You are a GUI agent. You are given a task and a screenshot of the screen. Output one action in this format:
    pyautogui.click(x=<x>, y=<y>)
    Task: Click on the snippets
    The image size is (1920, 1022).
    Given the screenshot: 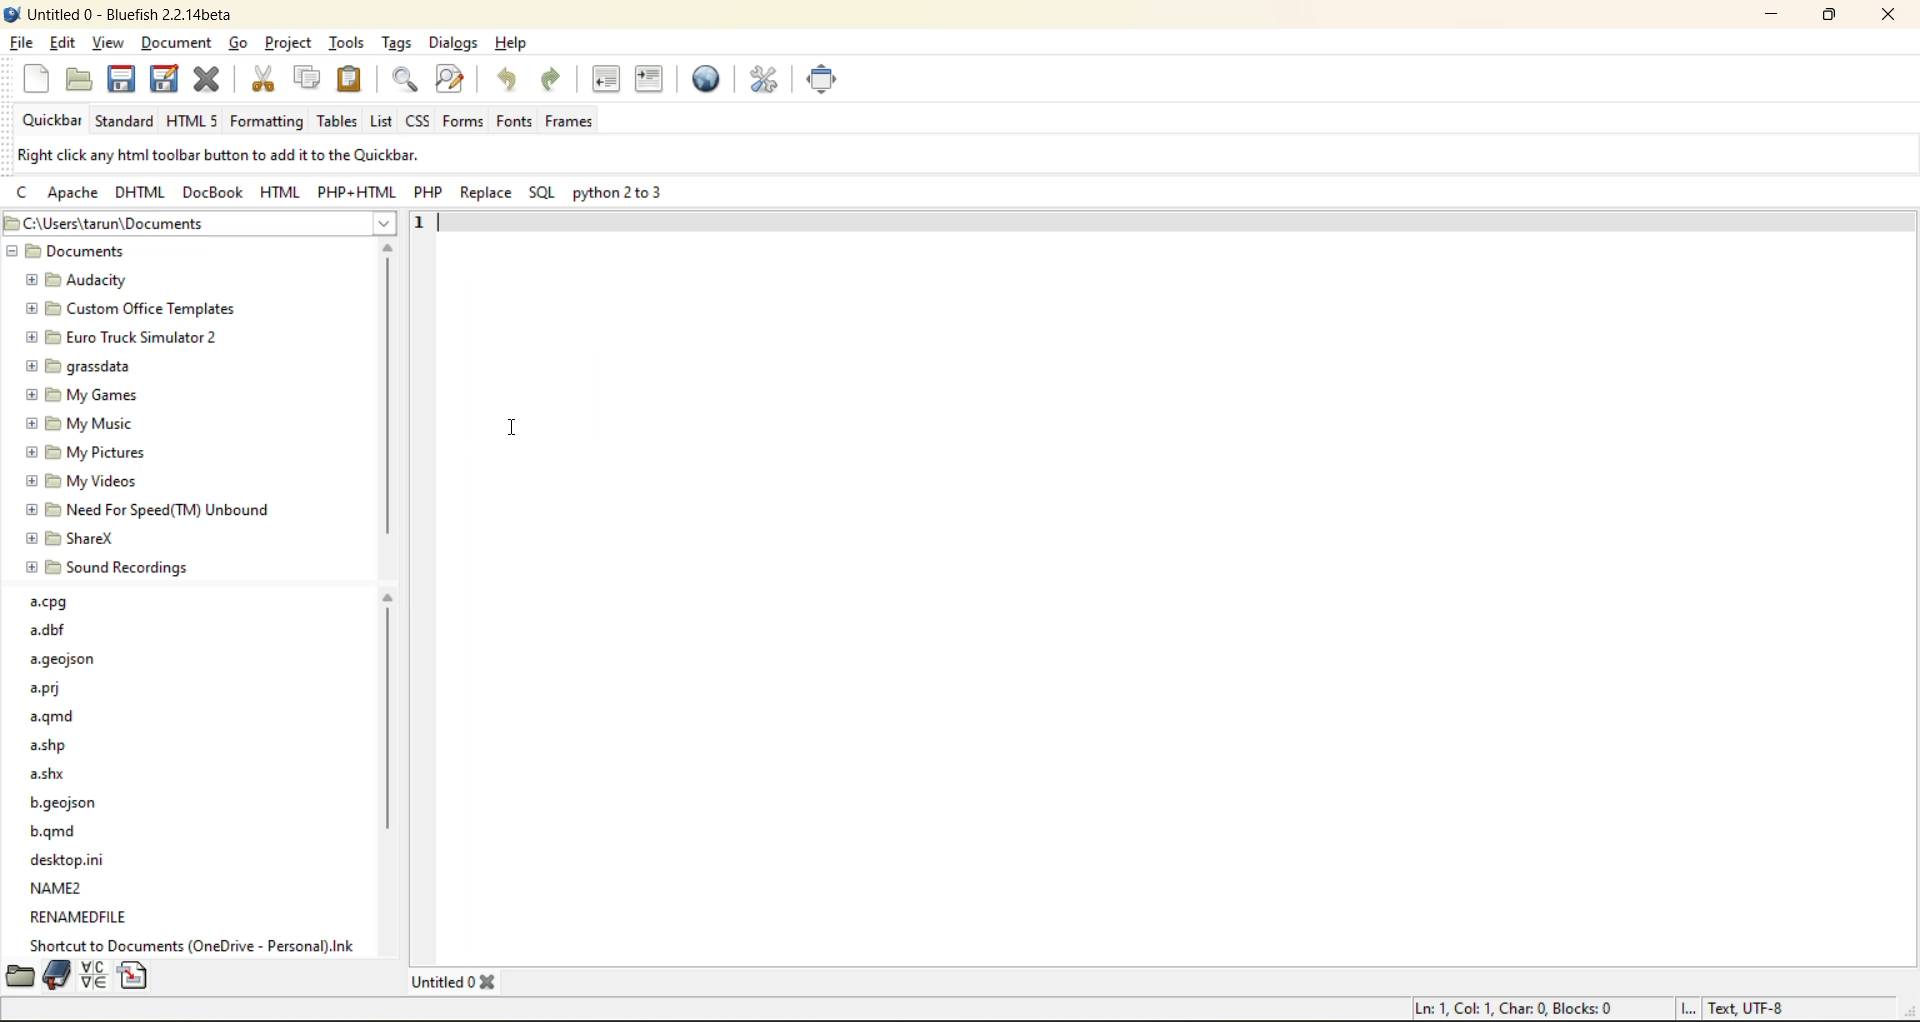 What is the action you would take?
    pyautogui.click(x=134, y=975)
    